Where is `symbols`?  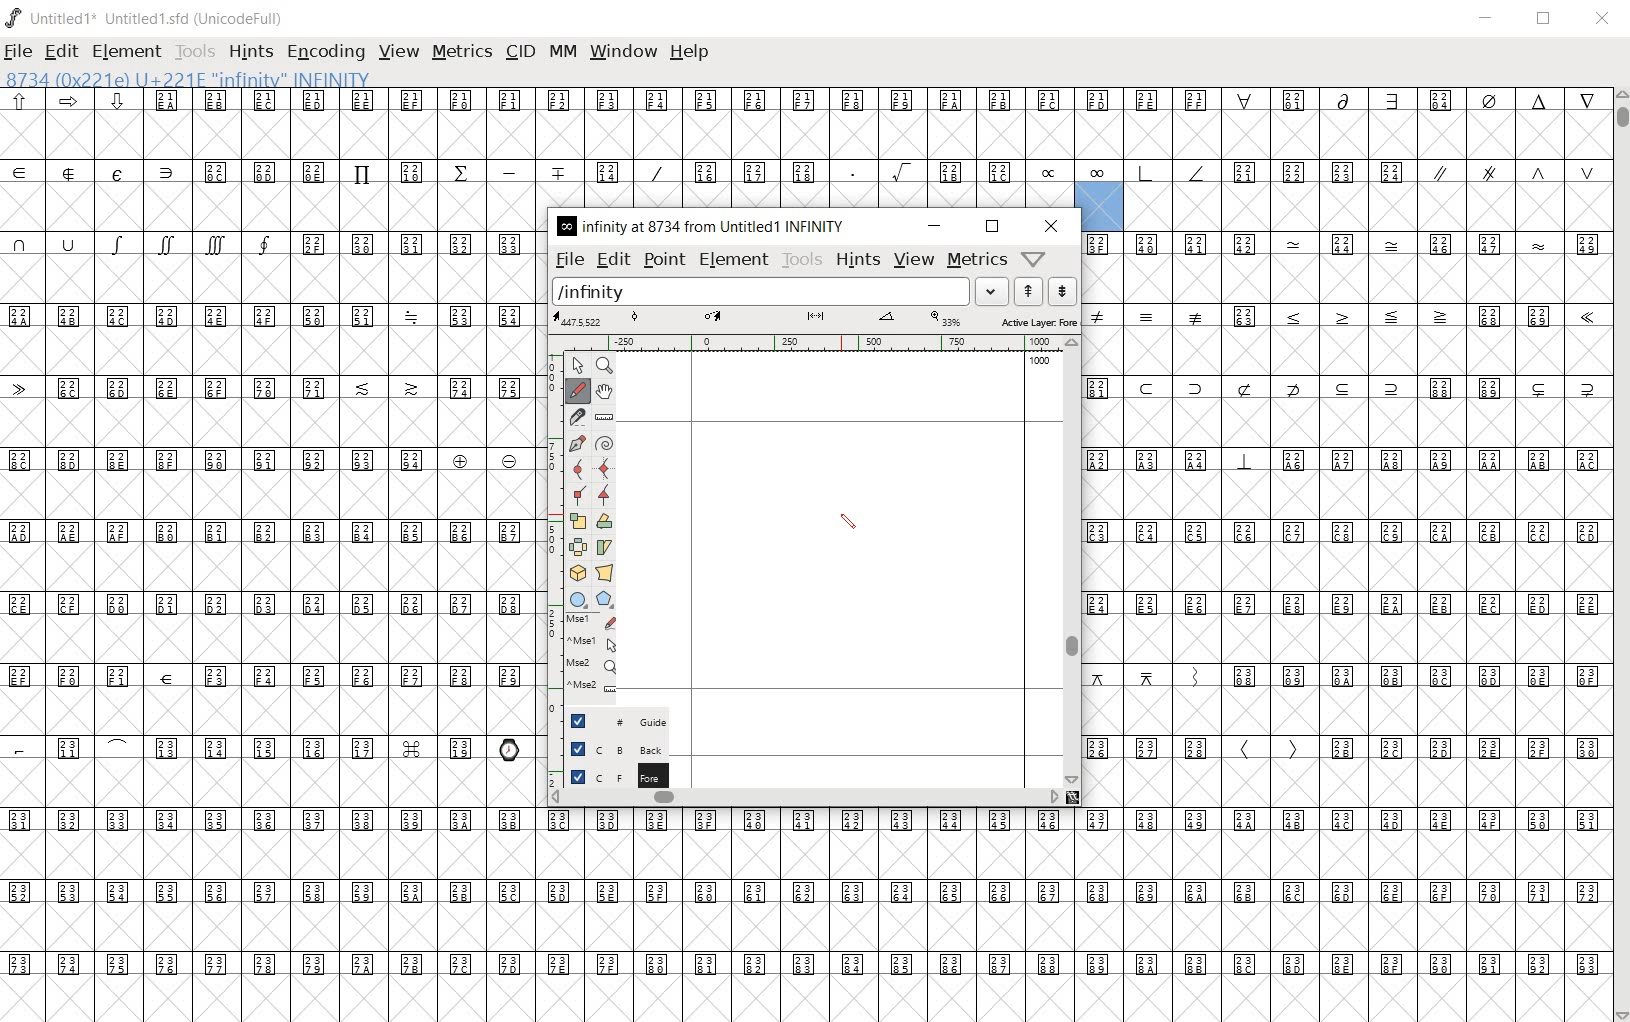
symbols is located at coordinates (1269, 749).